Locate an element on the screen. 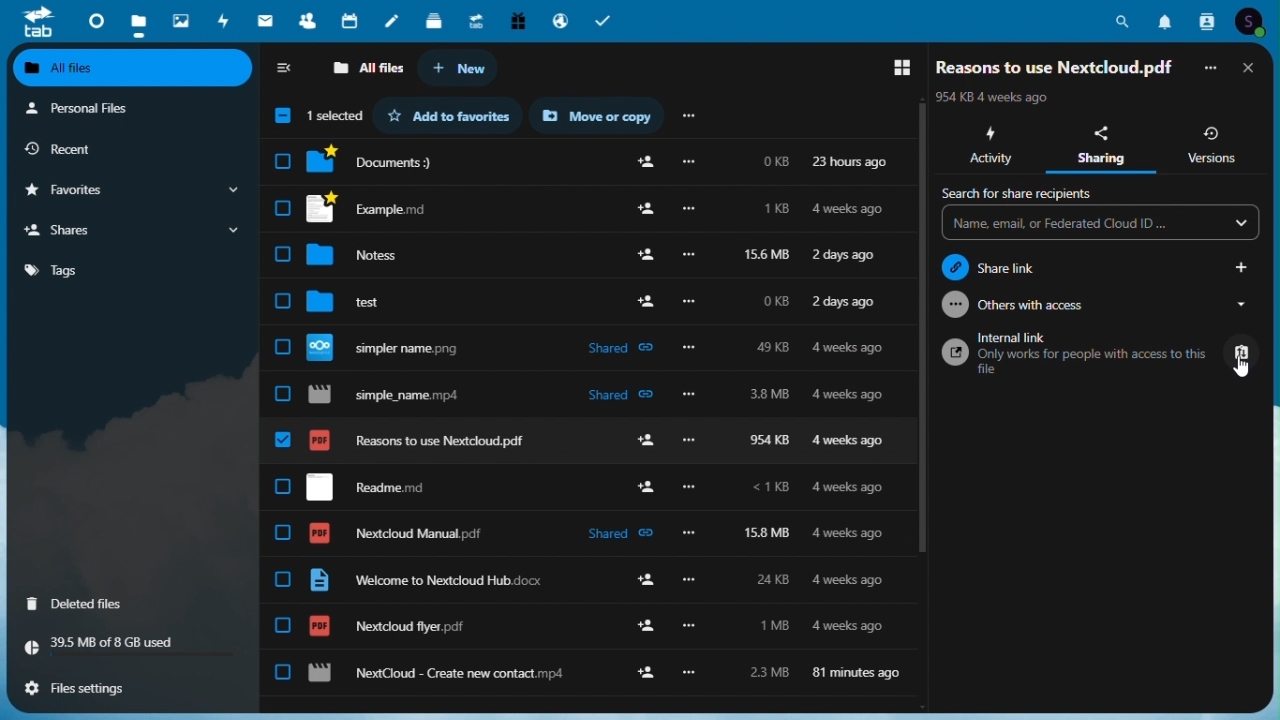  documents is located at coordinates (384, 161).